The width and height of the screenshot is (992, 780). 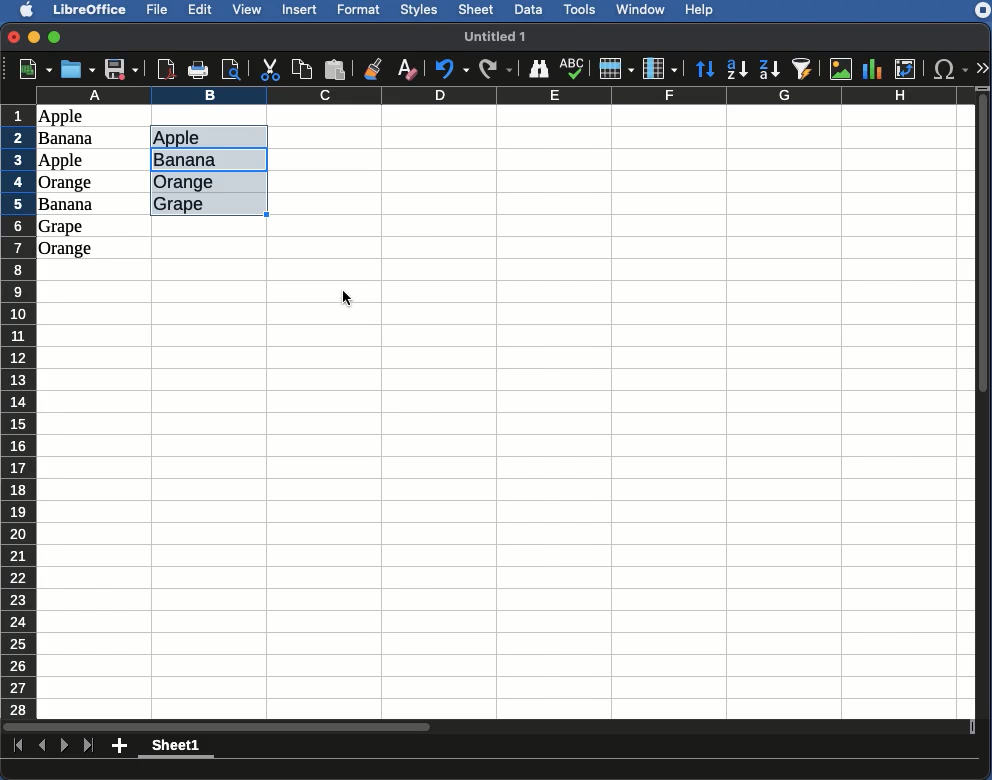 I want to click on Print preview, so click(x=232, y=69).